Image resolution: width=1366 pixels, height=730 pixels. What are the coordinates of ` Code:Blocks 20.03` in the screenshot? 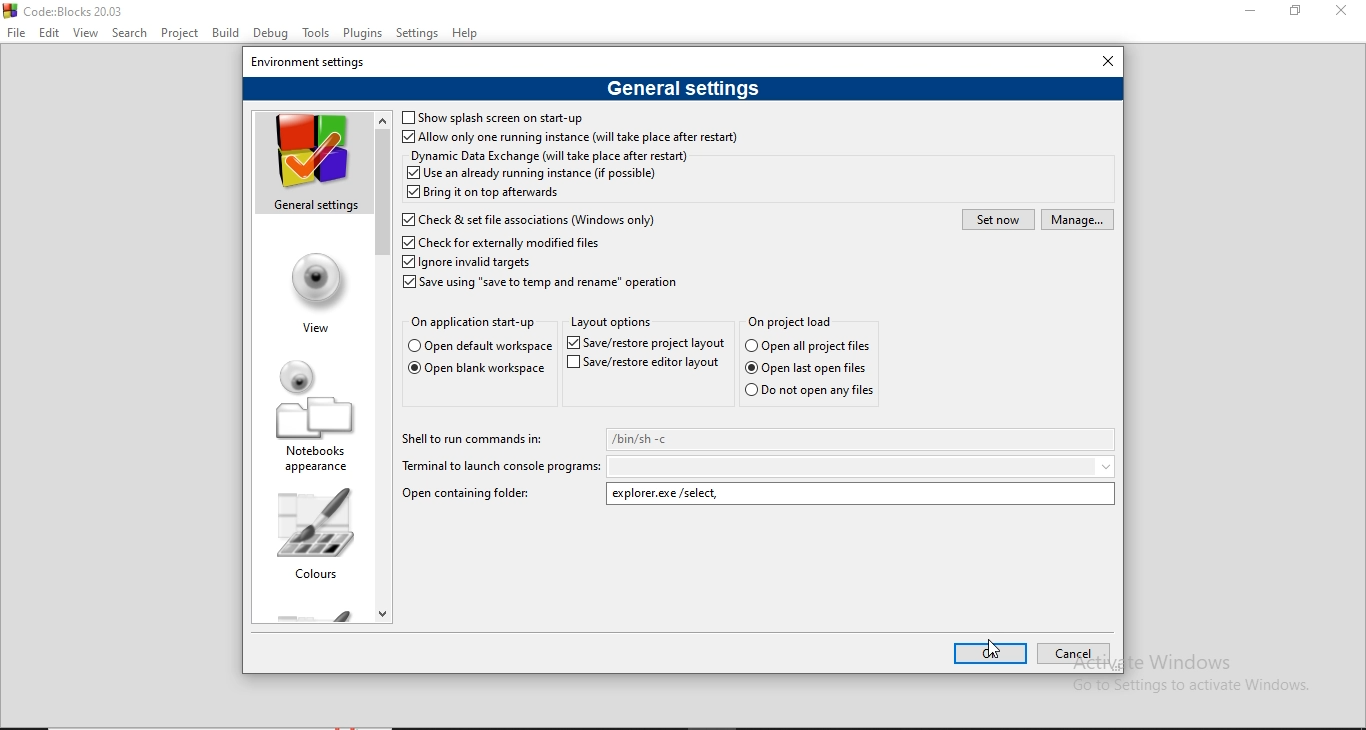 It's located at (72, 9).